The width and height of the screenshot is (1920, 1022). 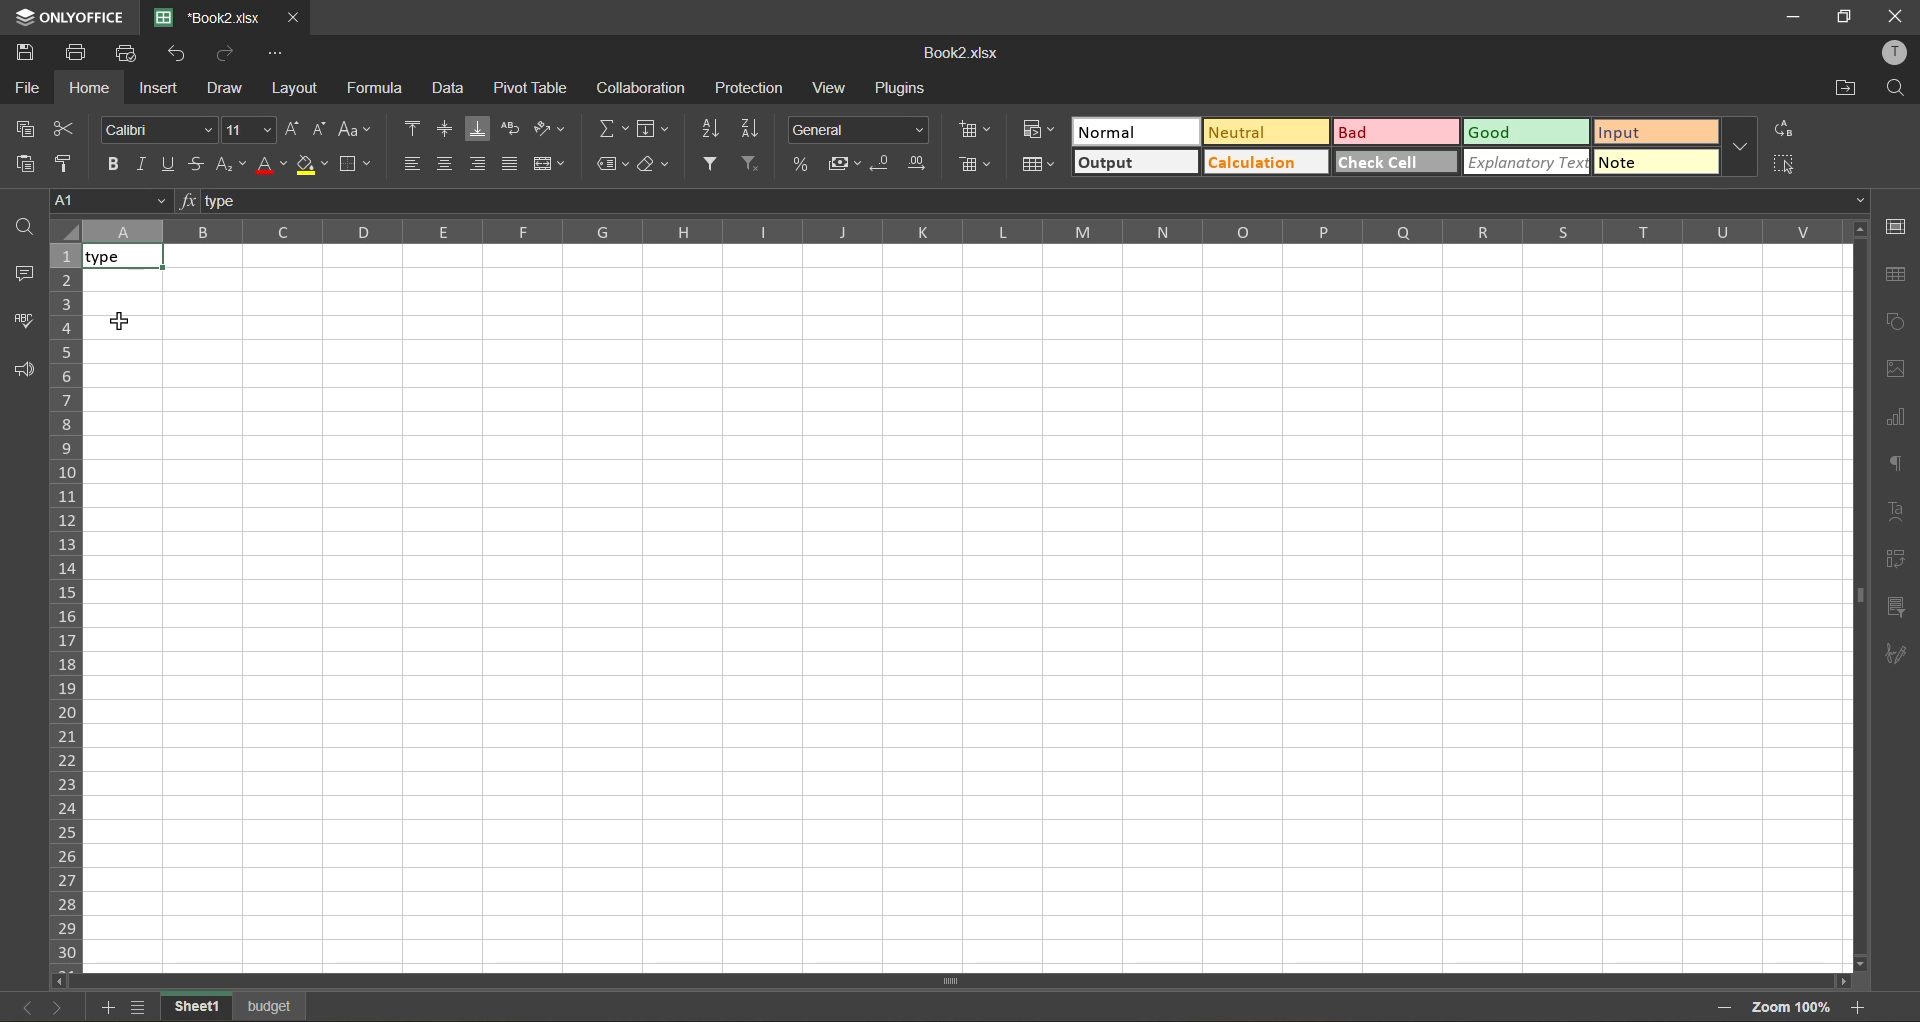 I want to click on sort descending, so click(x=754, y=127).